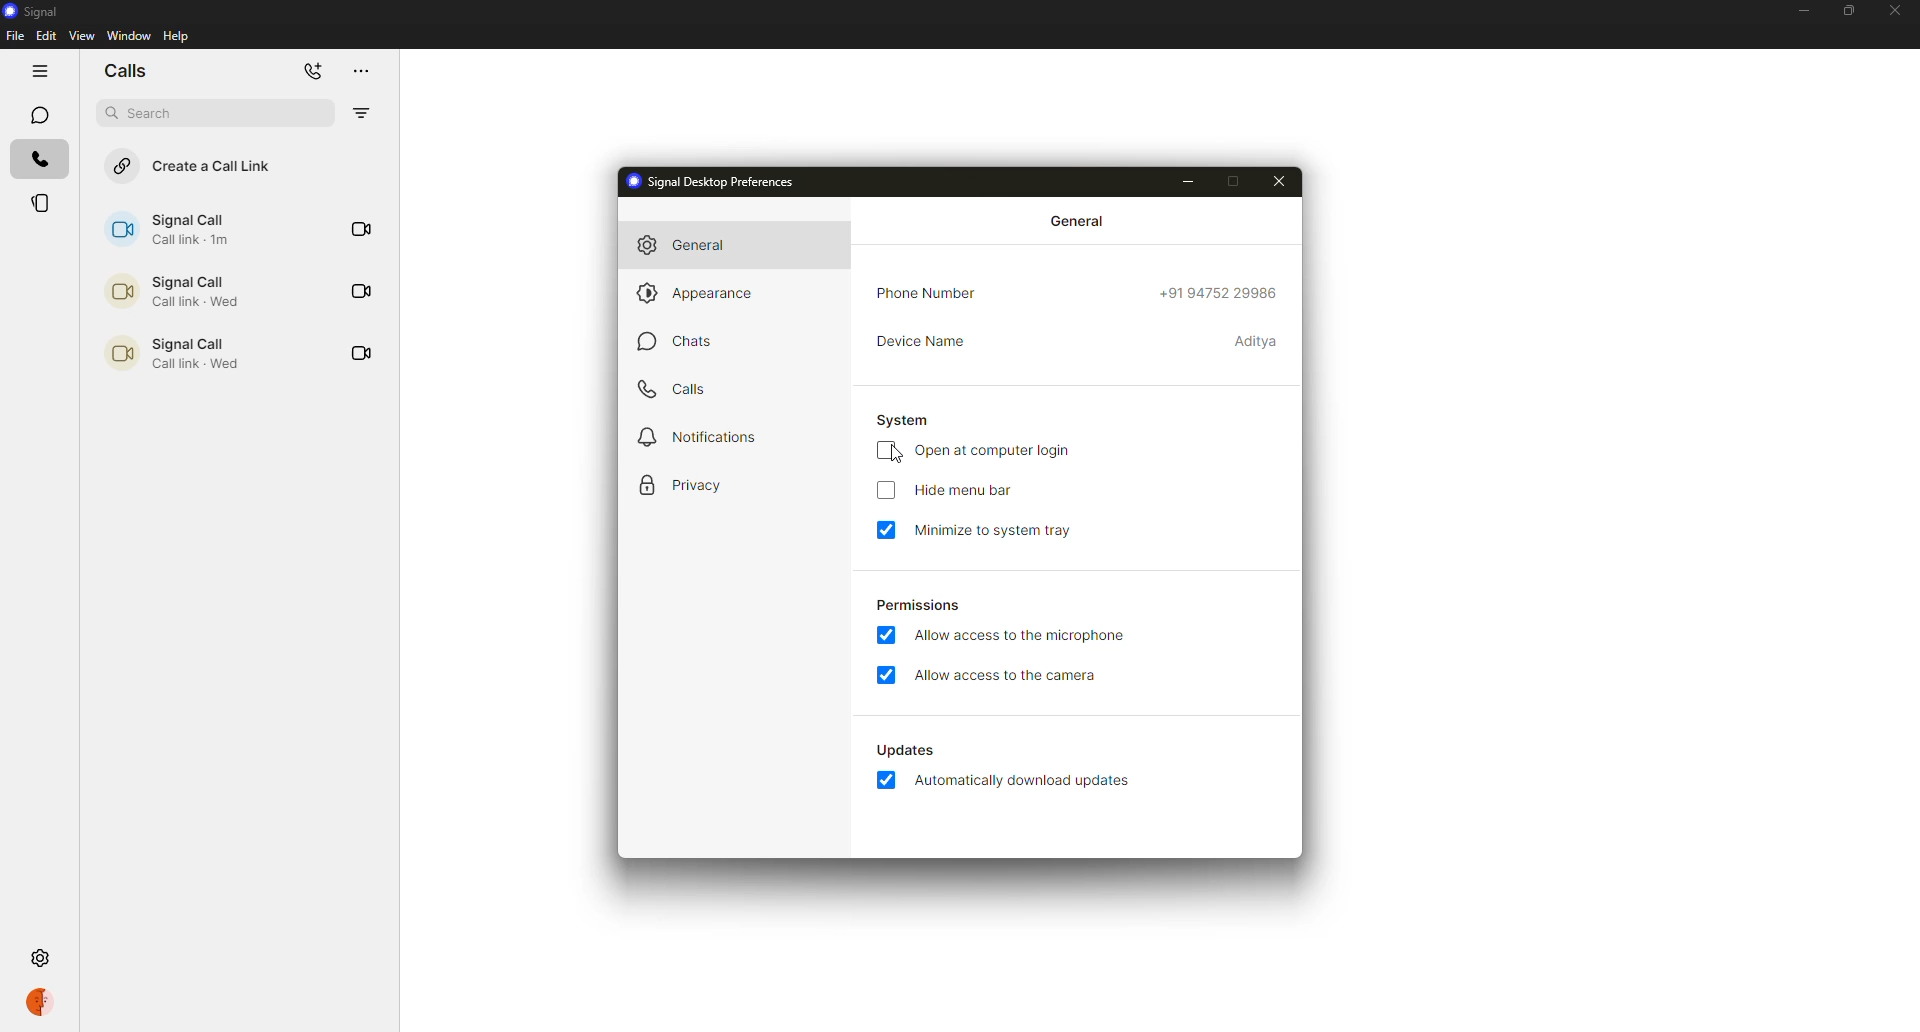 The width and height of the screenshot is (1920, 1032). I want to click on system, so click(909, 419).